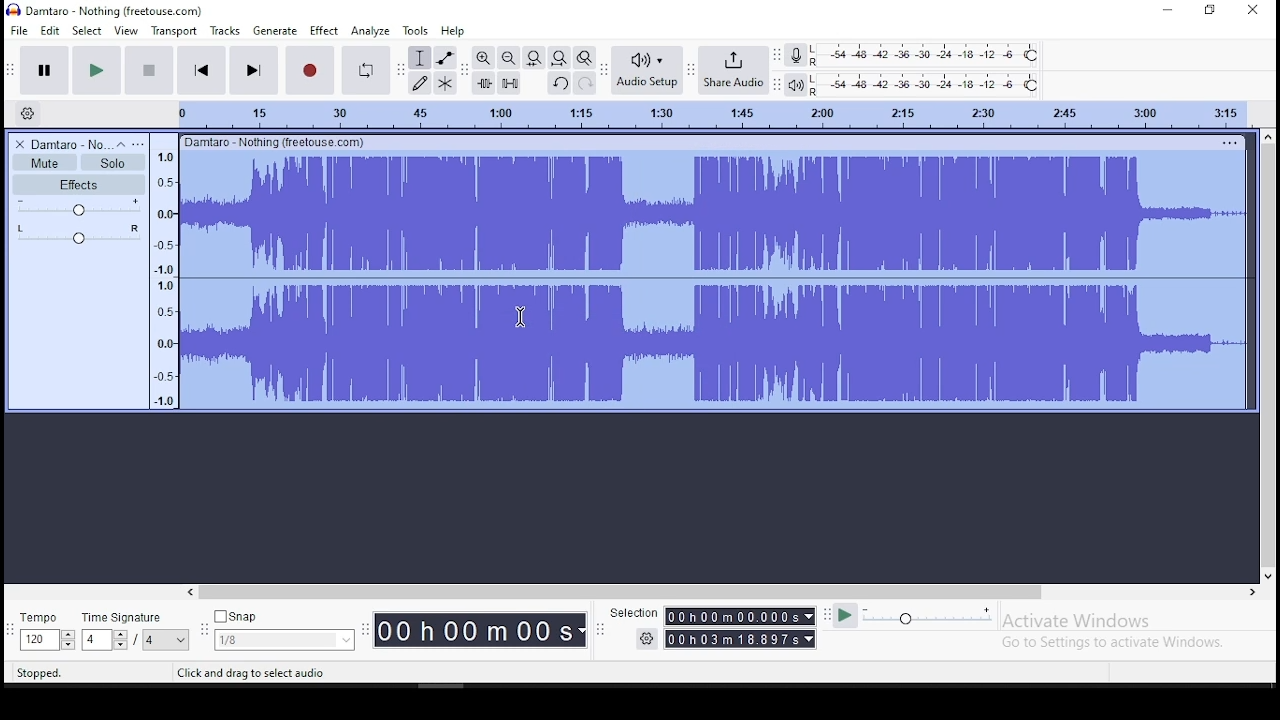 The image size is (1280, 720). Describe the element at coordinates (139, 143) in the screenshot. I see `open menu` at that location.